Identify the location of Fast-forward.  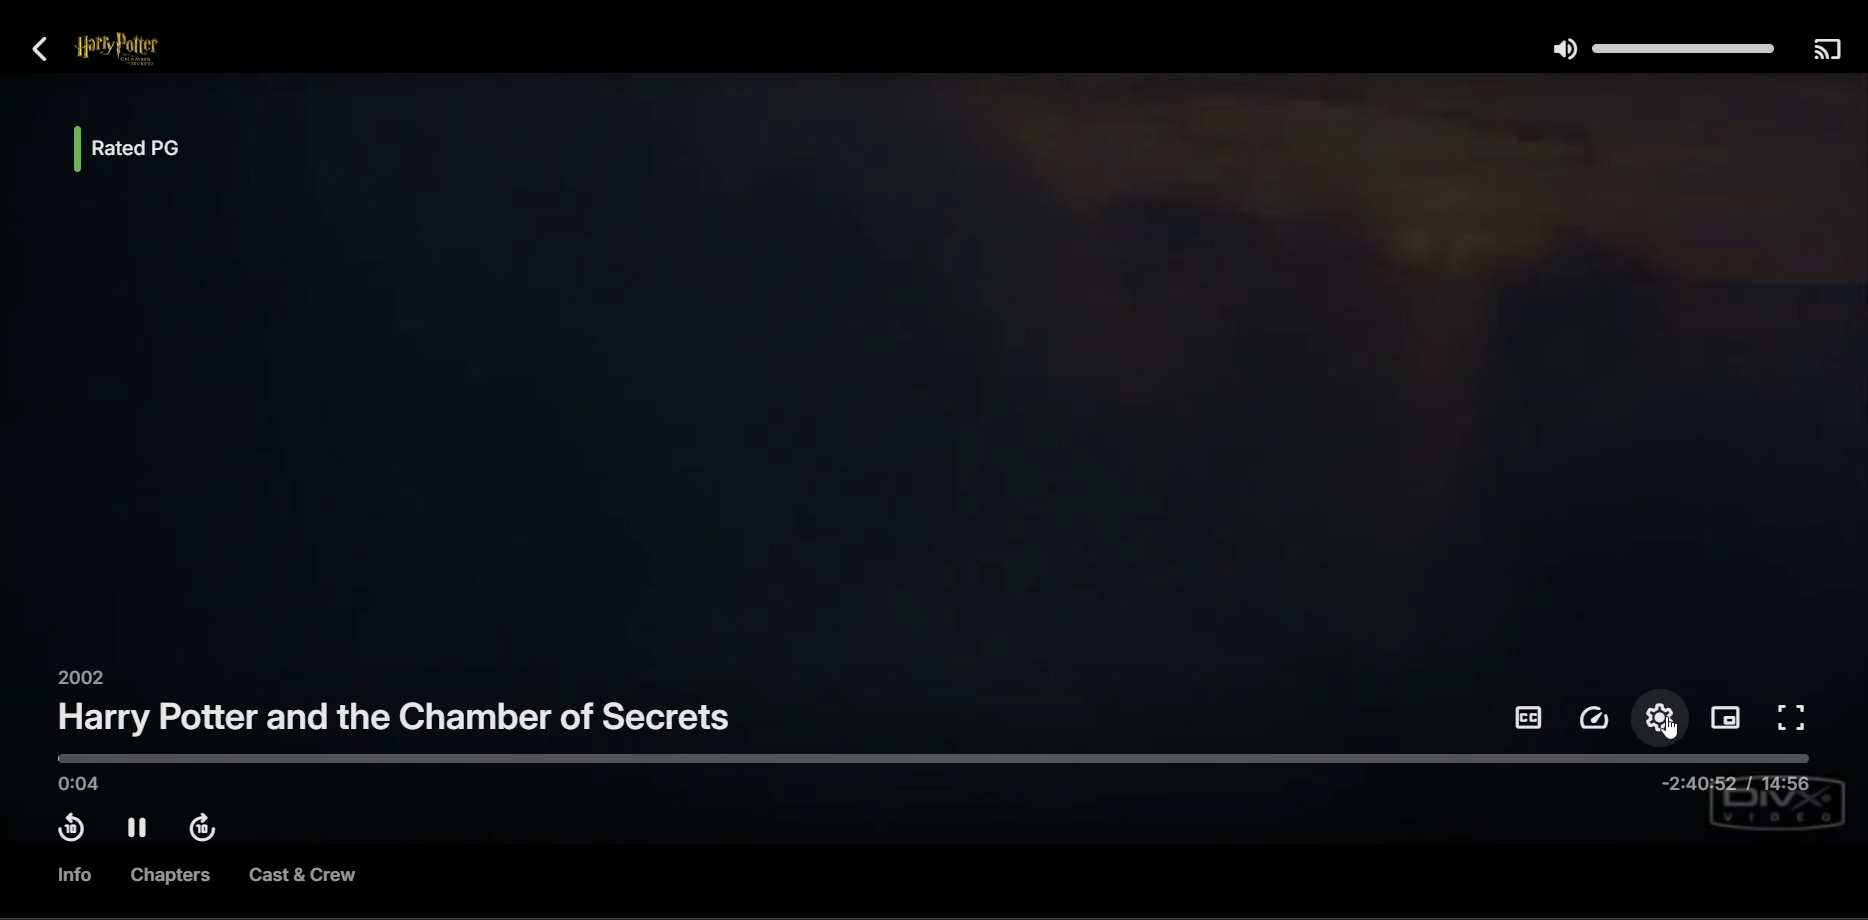
(209, 829).